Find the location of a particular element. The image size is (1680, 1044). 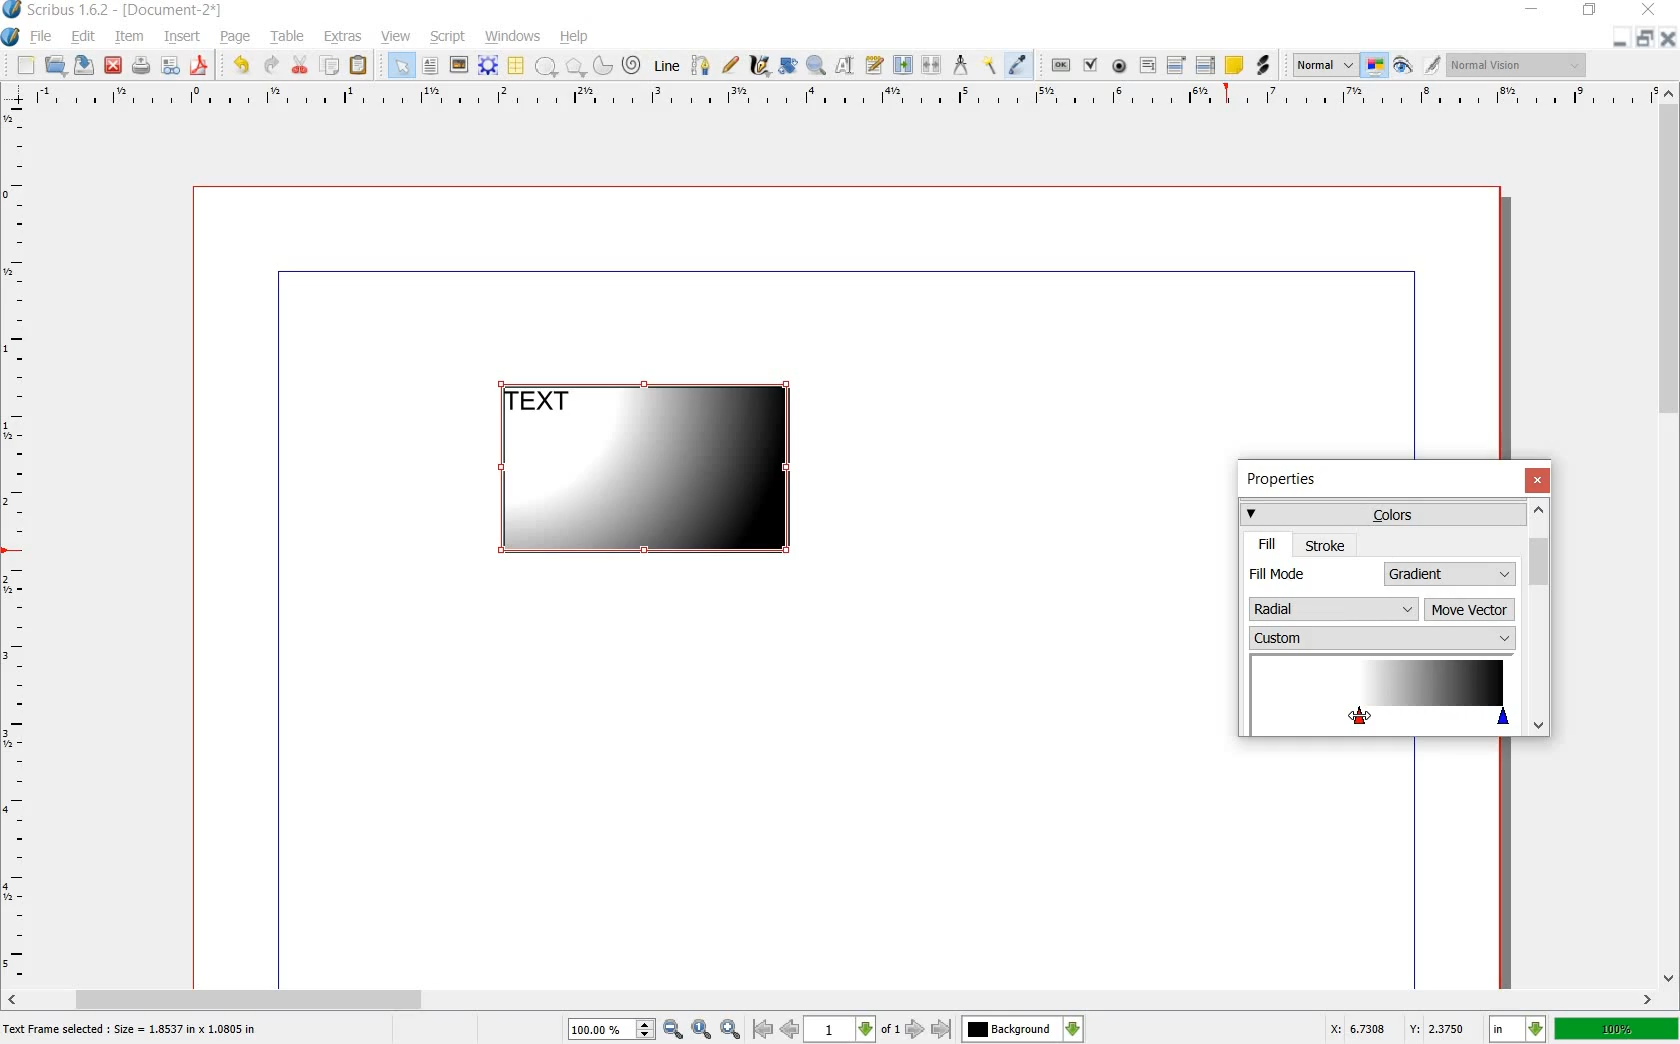

restore is located at coordinates (1590, 13).